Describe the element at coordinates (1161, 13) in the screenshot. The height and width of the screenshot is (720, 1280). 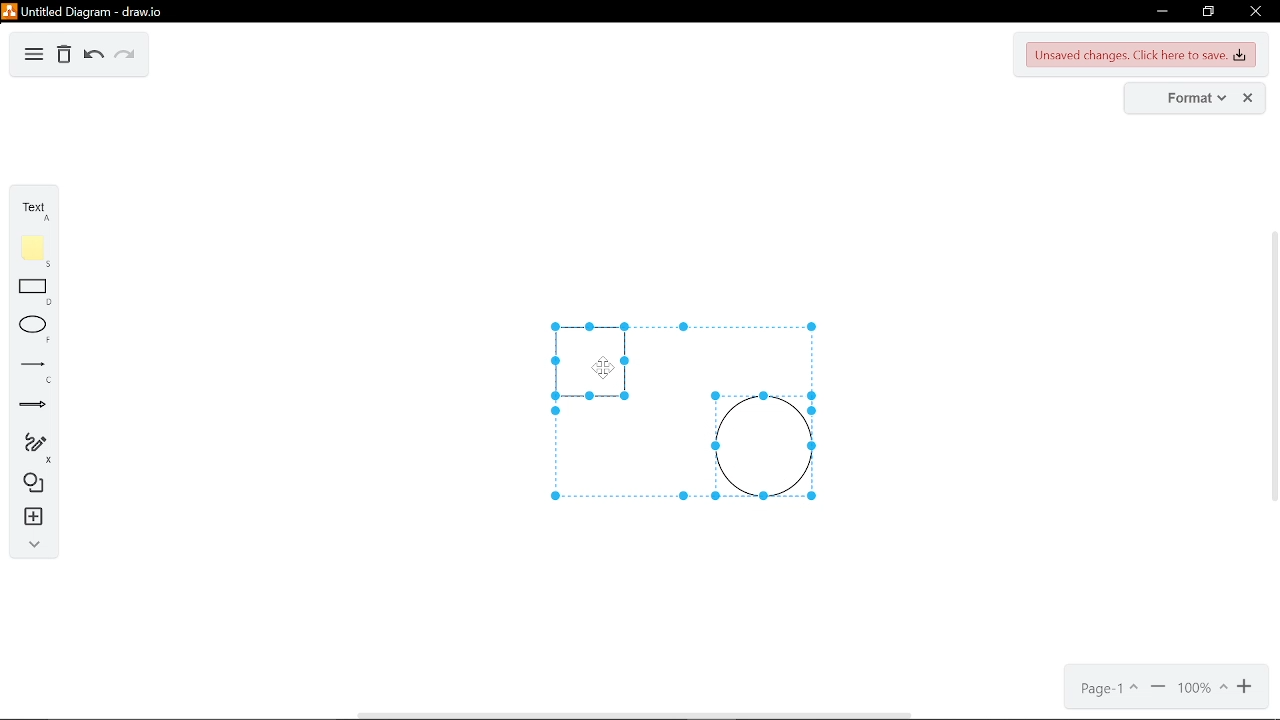
I see `minimize` at that location.